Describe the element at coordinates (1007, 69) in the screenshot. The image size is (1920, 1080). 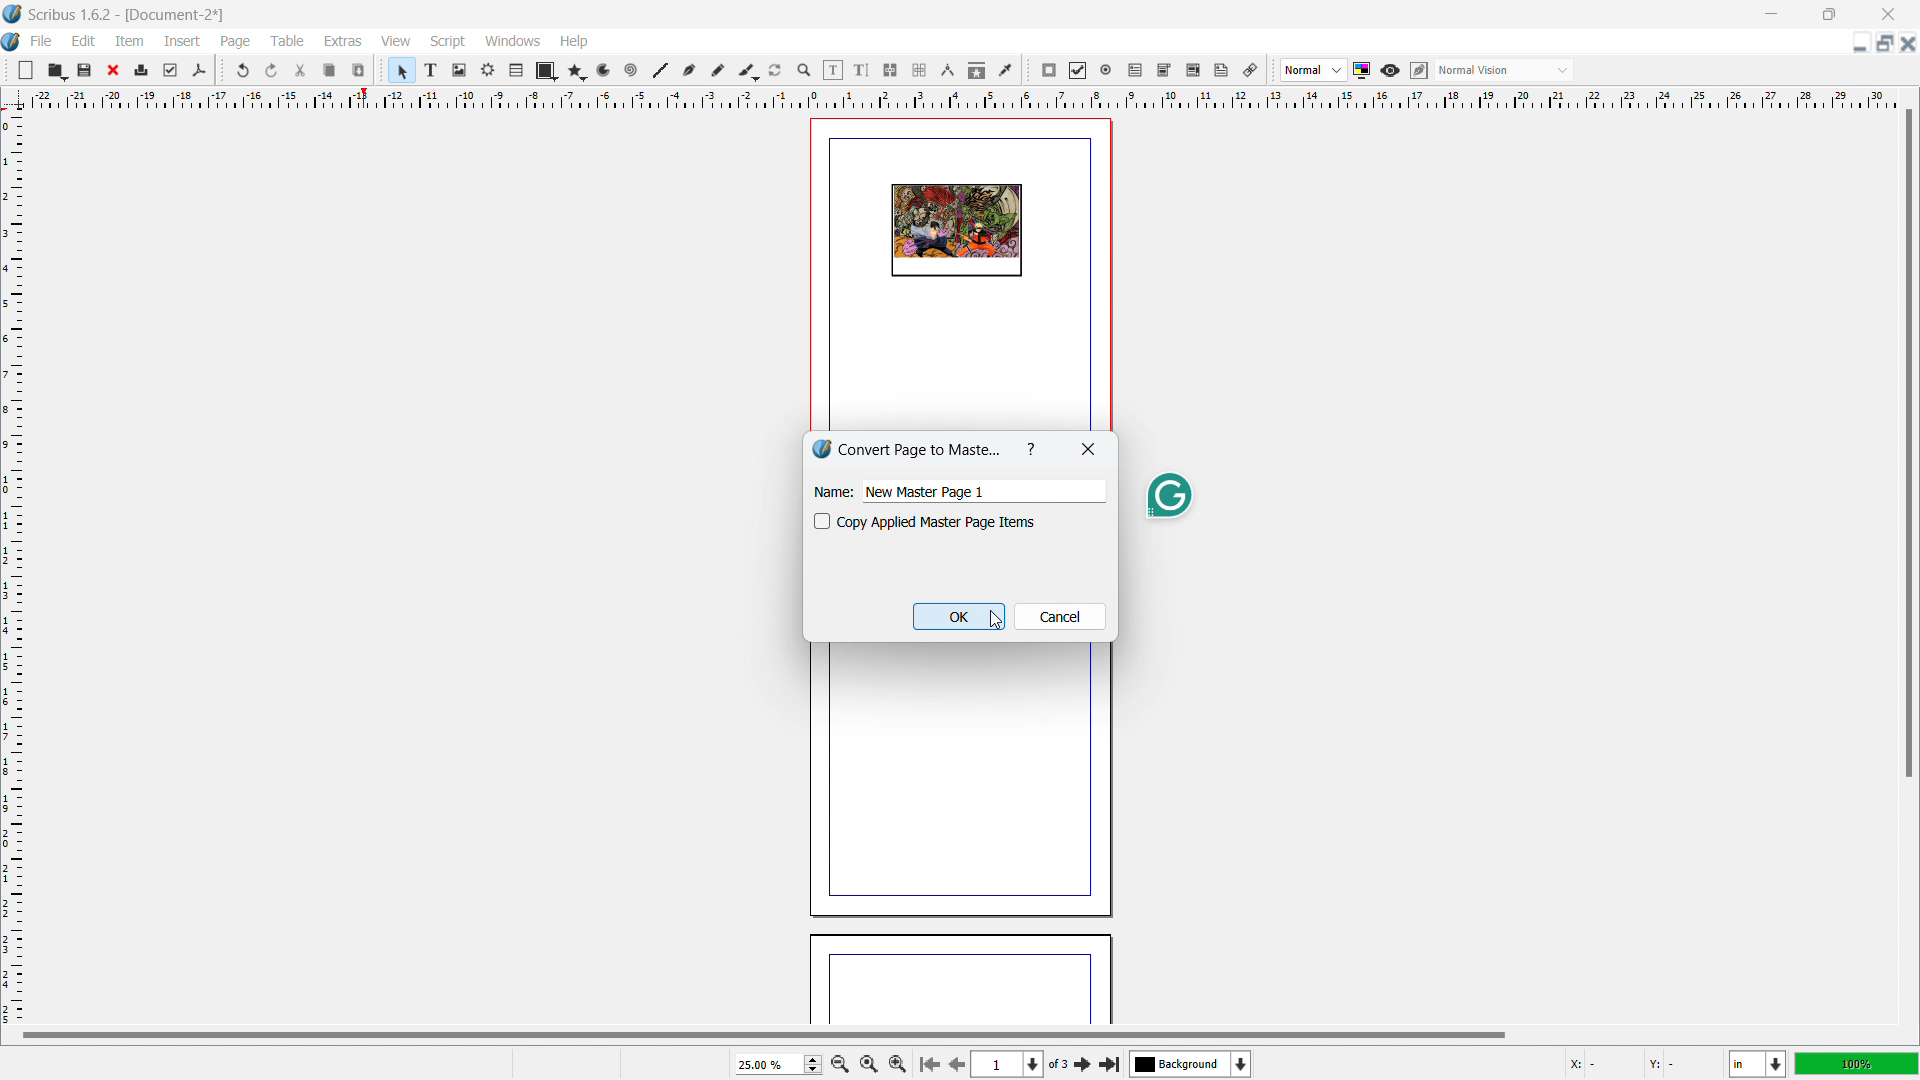
I see `eye dropper` at that location.